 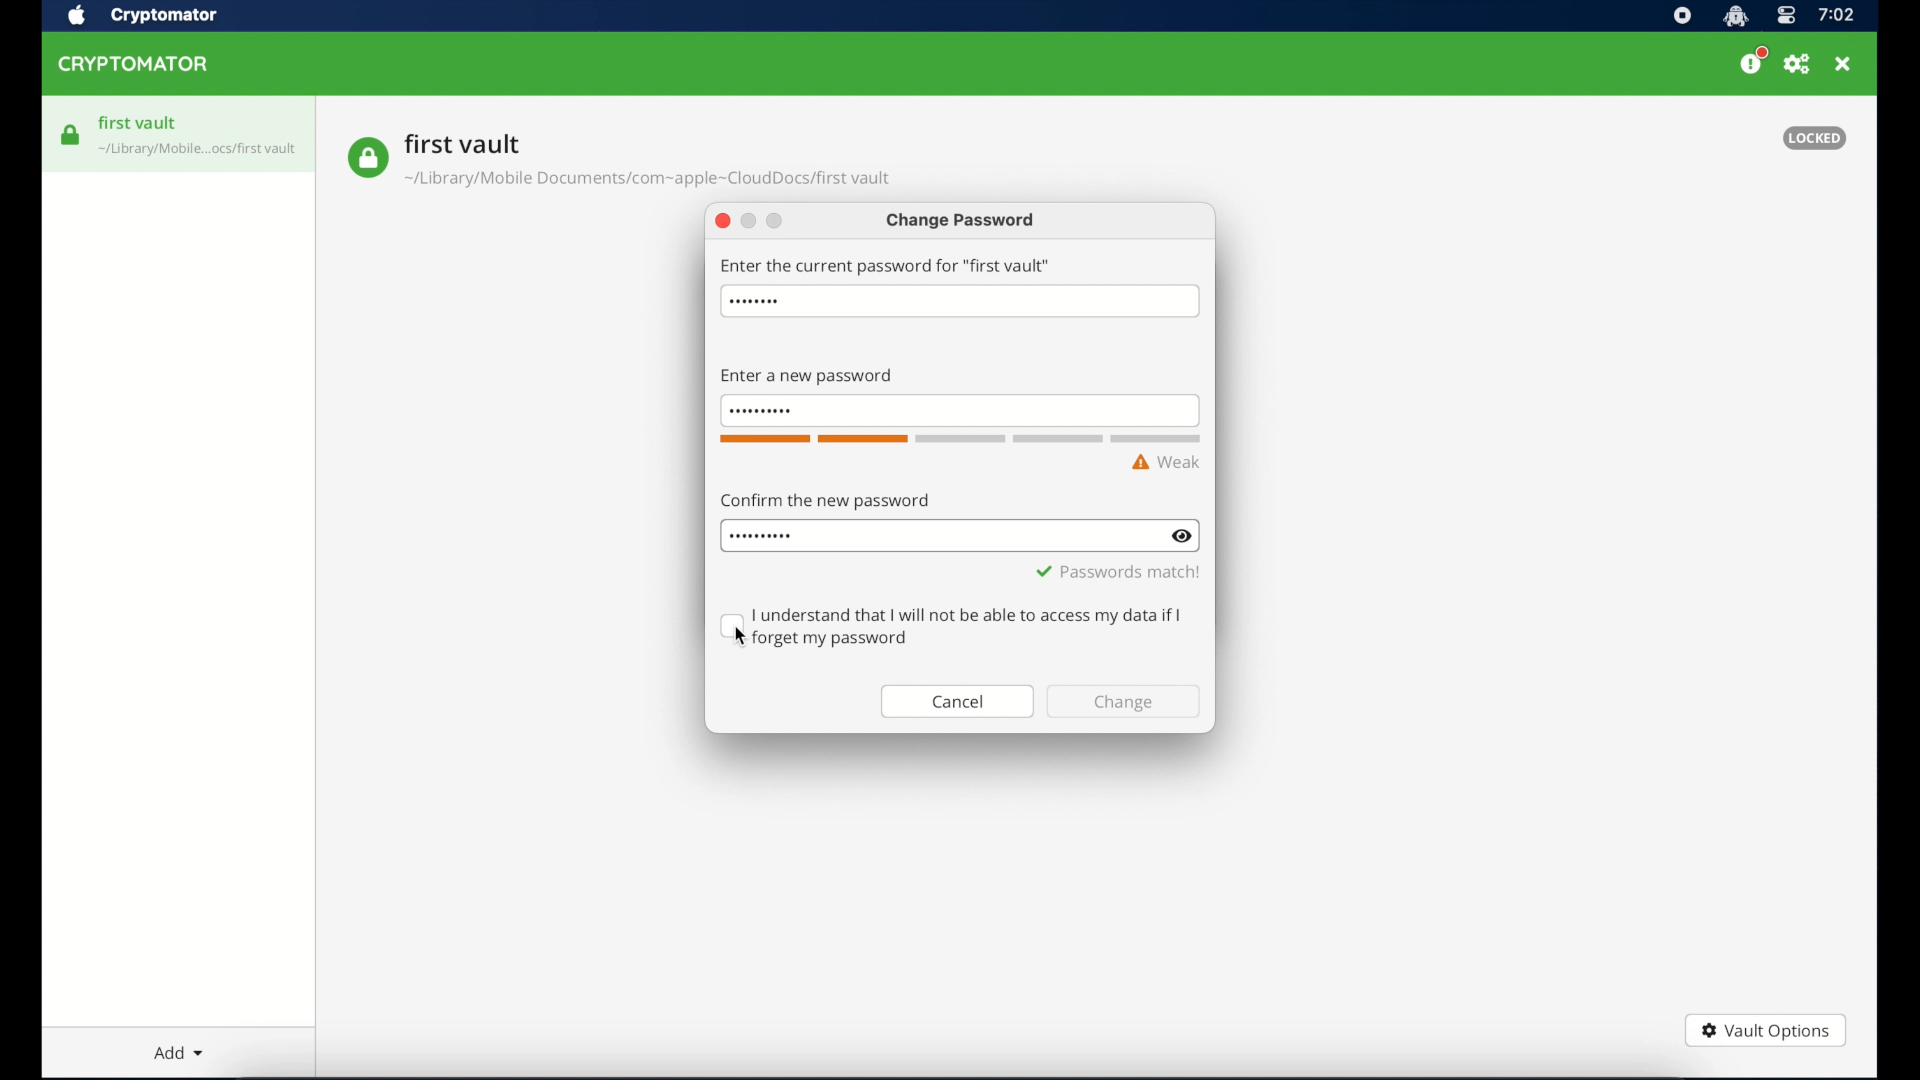 What do you see at coordinates (1843, 64) in the screenshot?
I see `close` at bounding box center [1843, 64].